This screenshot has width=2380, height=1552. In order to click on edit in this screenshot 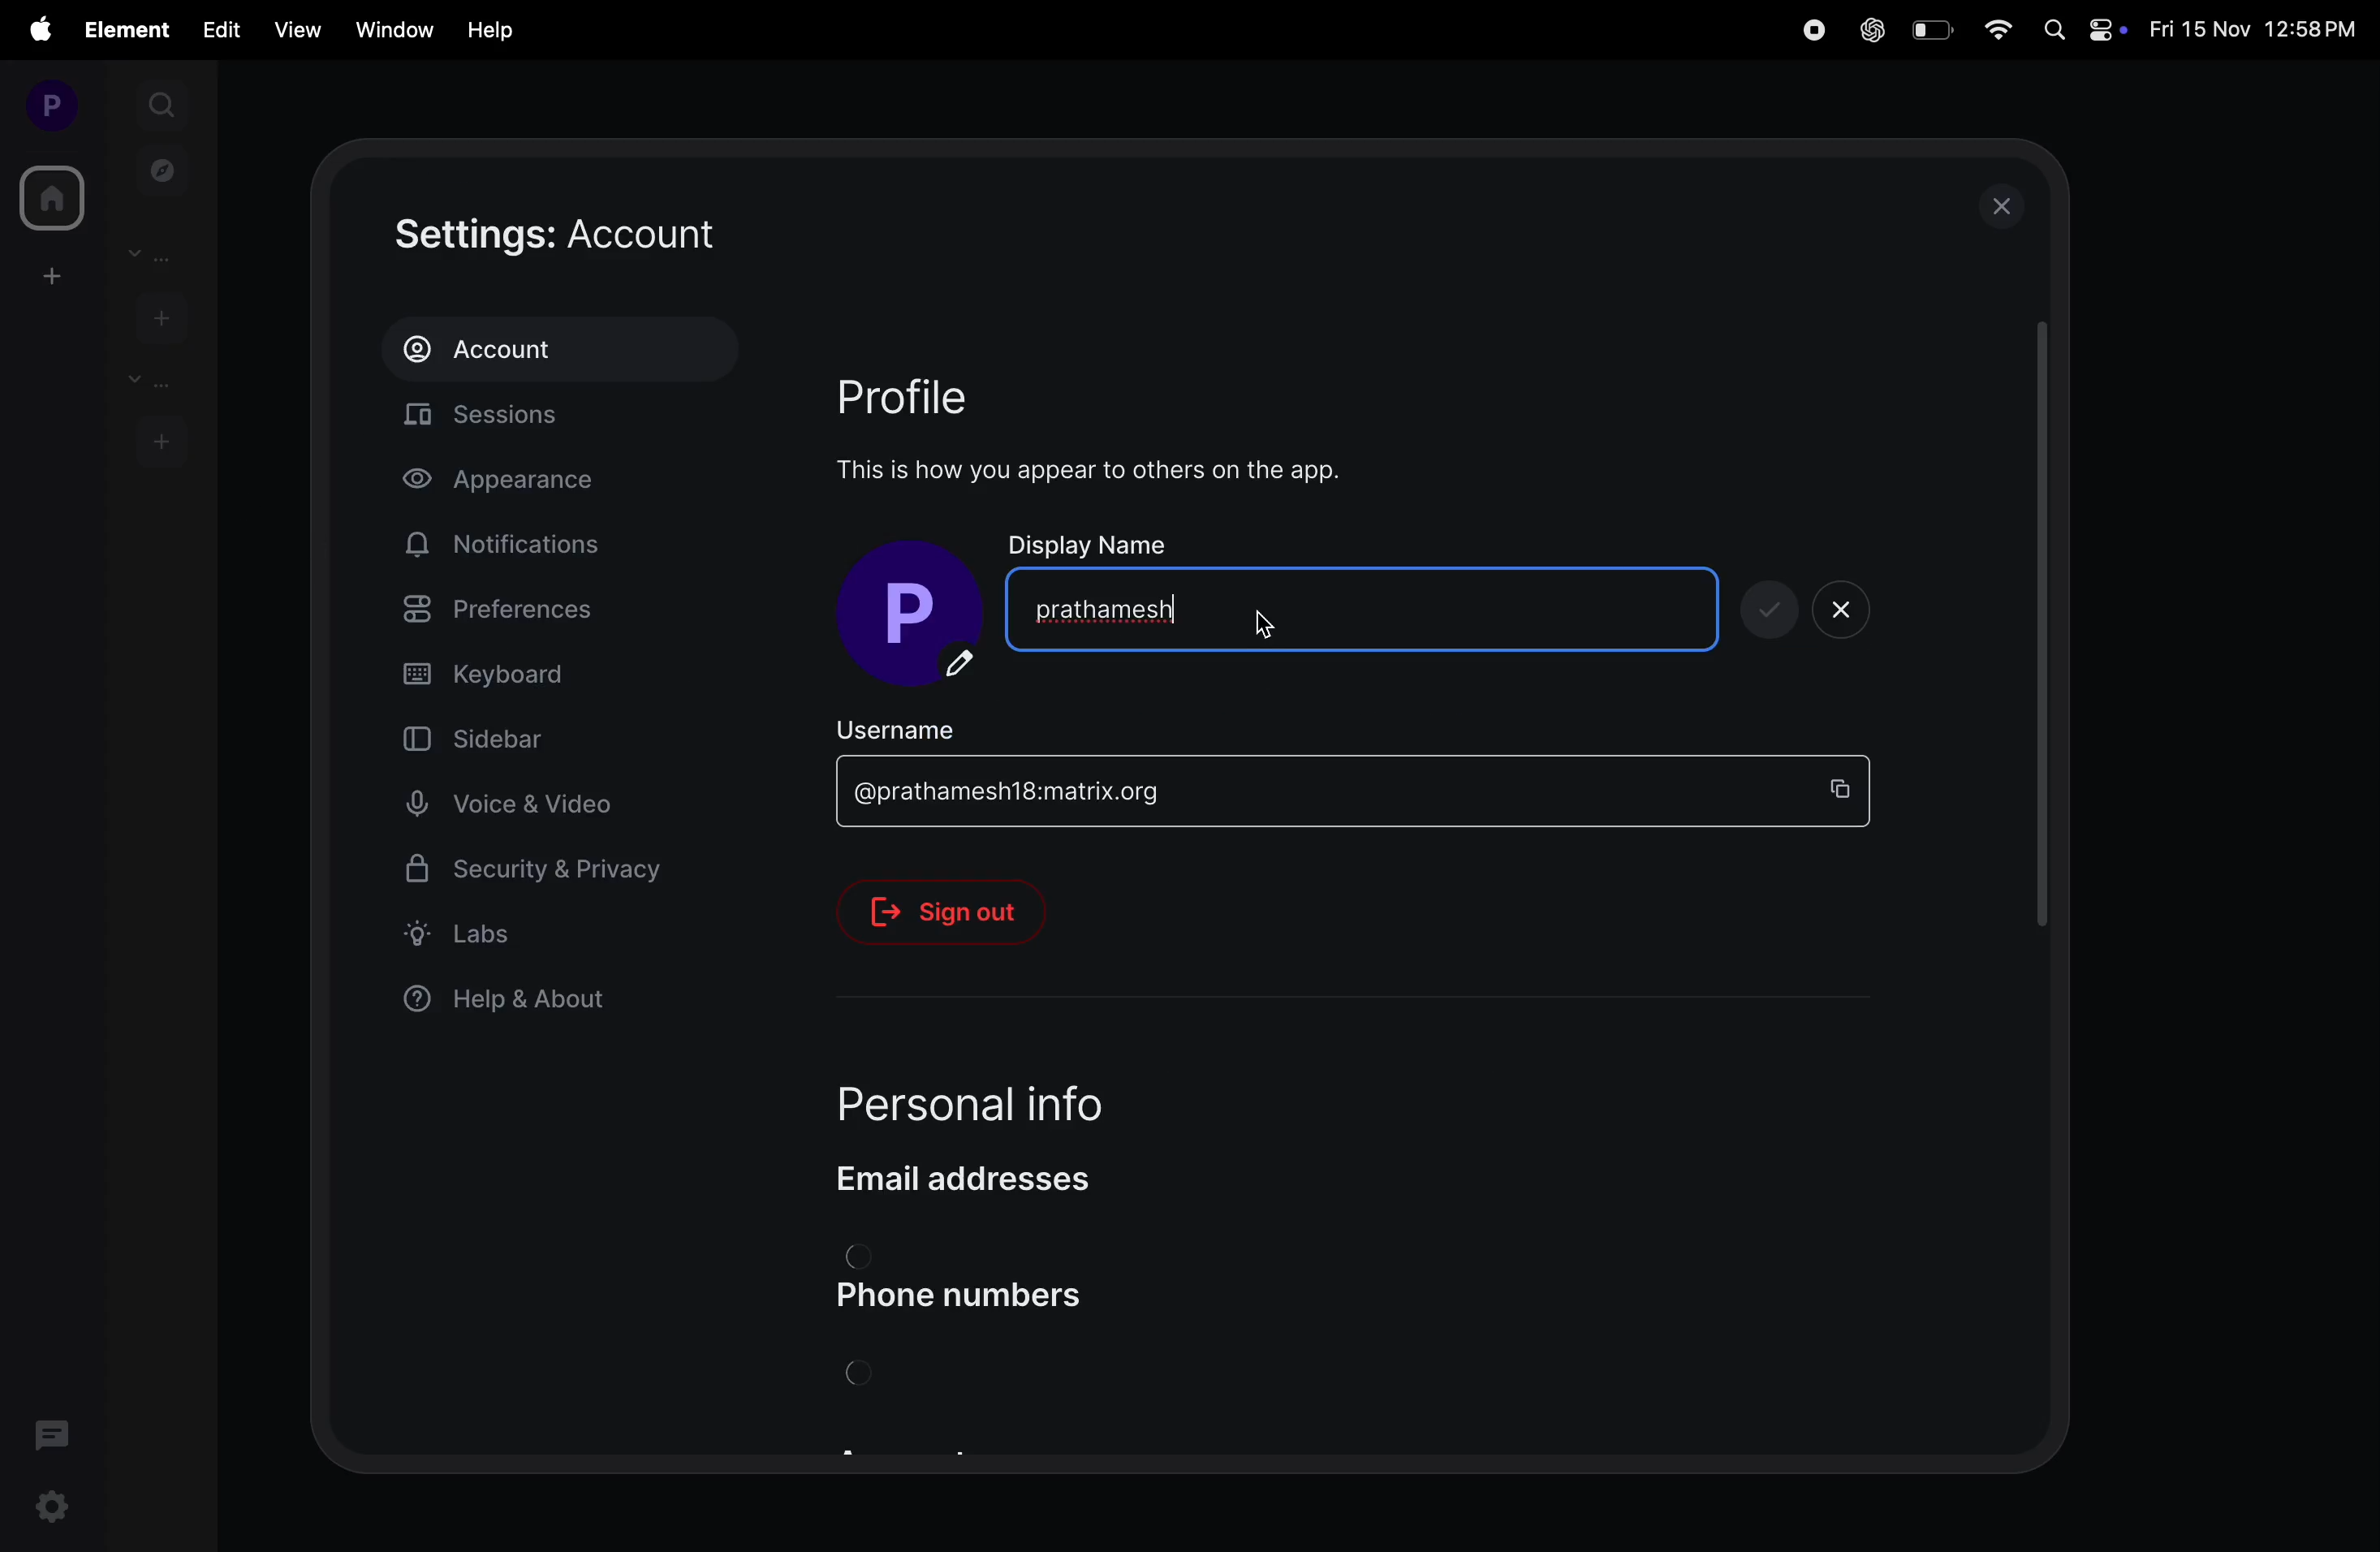, I will do `click(221, 28)`.